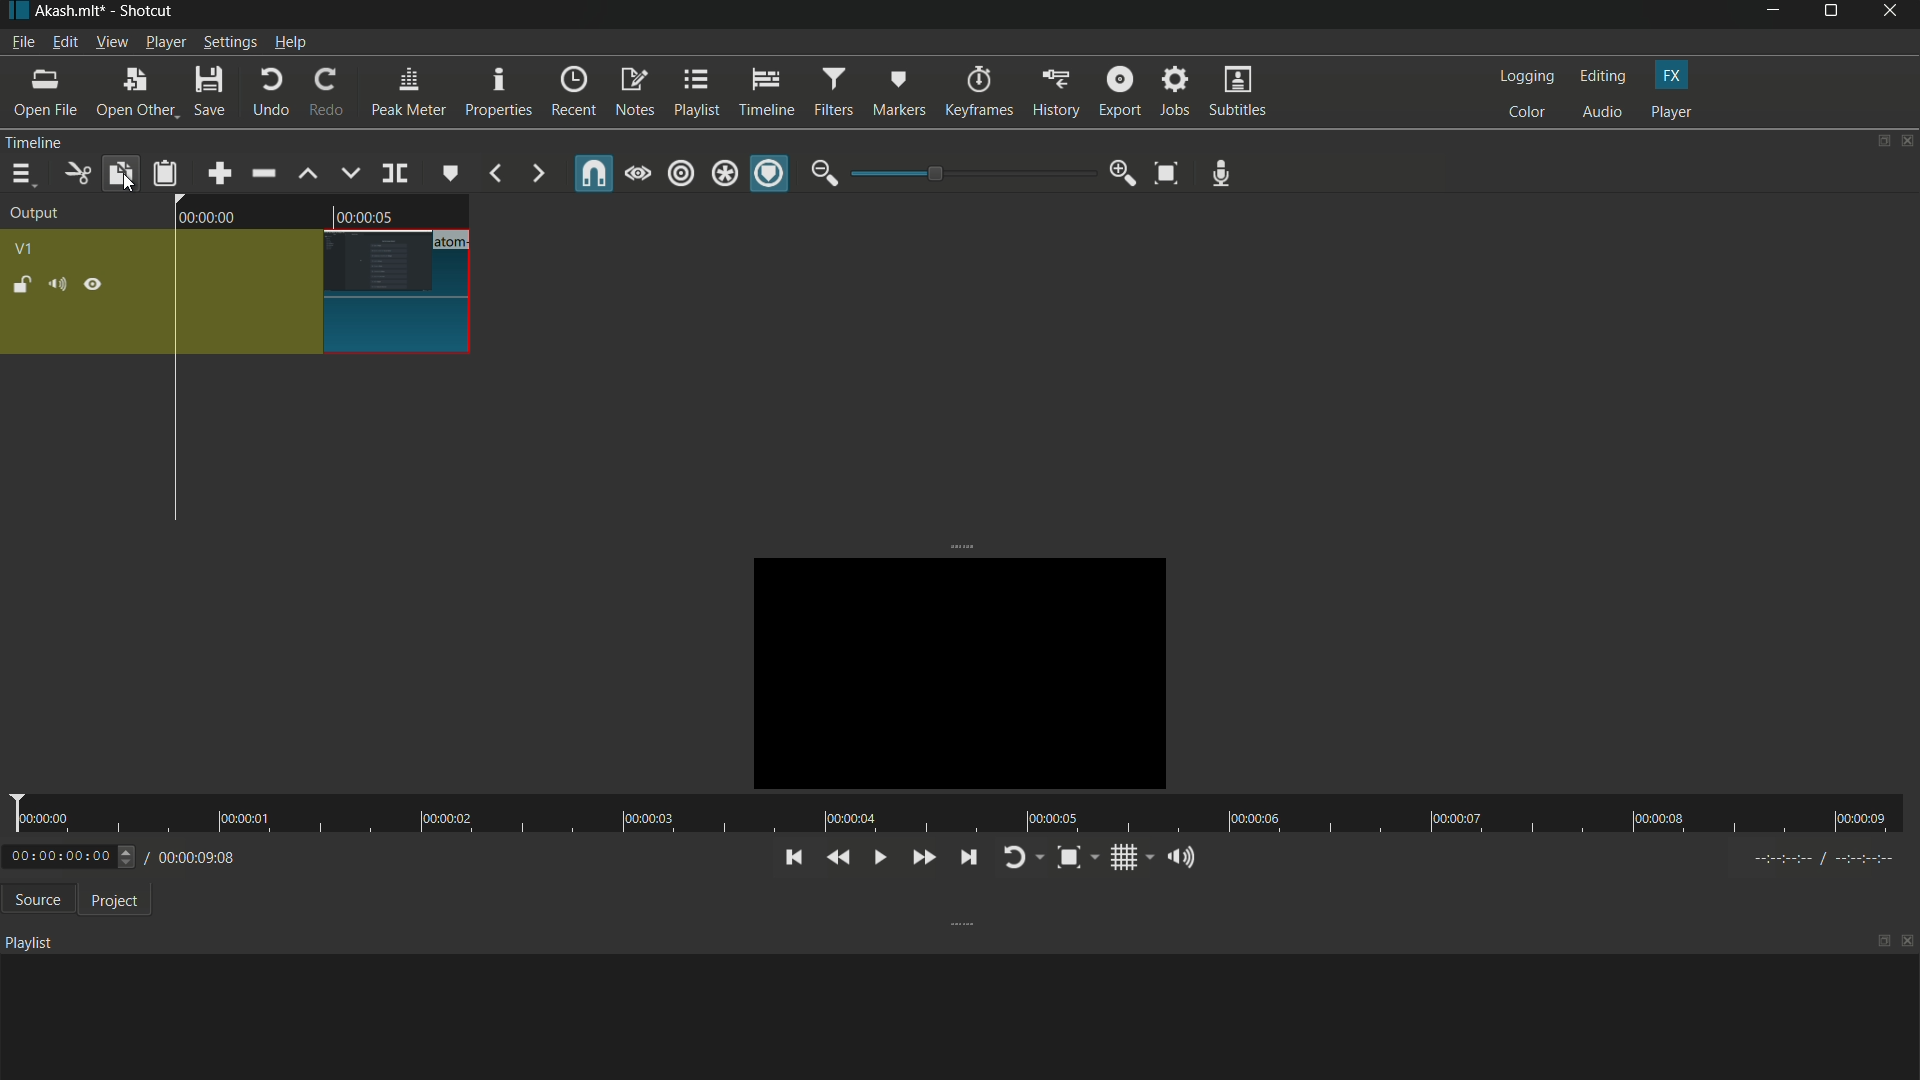  I want to click on next marker, so click(537, 175).